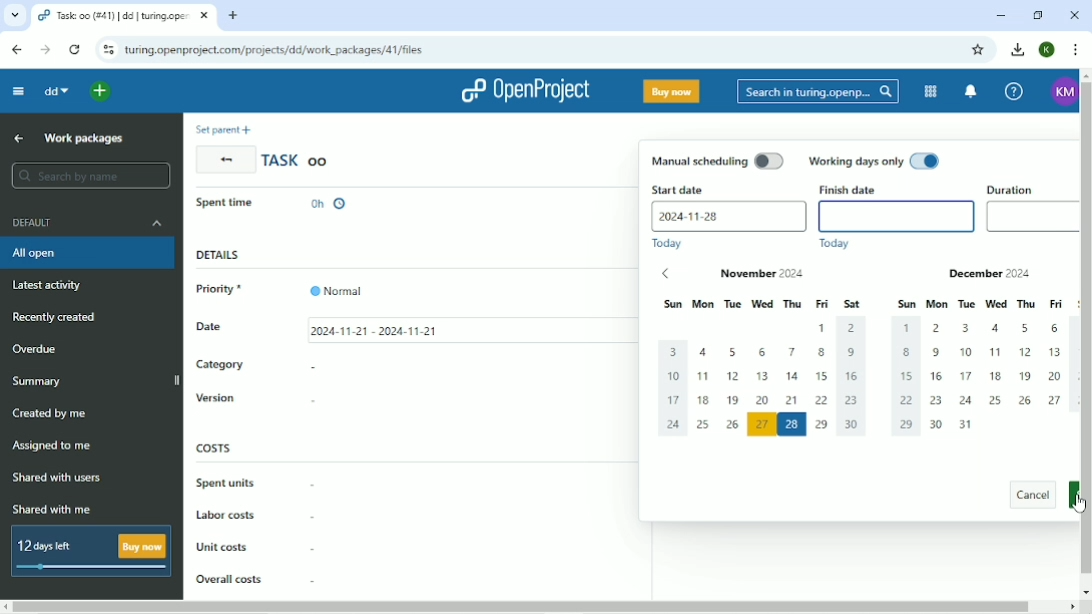 This screenshot has height=614, width=1092. What do you see at coordinates (222, 129) in the screenshot?
I see `Set parent` at bounding box center [222, 129].